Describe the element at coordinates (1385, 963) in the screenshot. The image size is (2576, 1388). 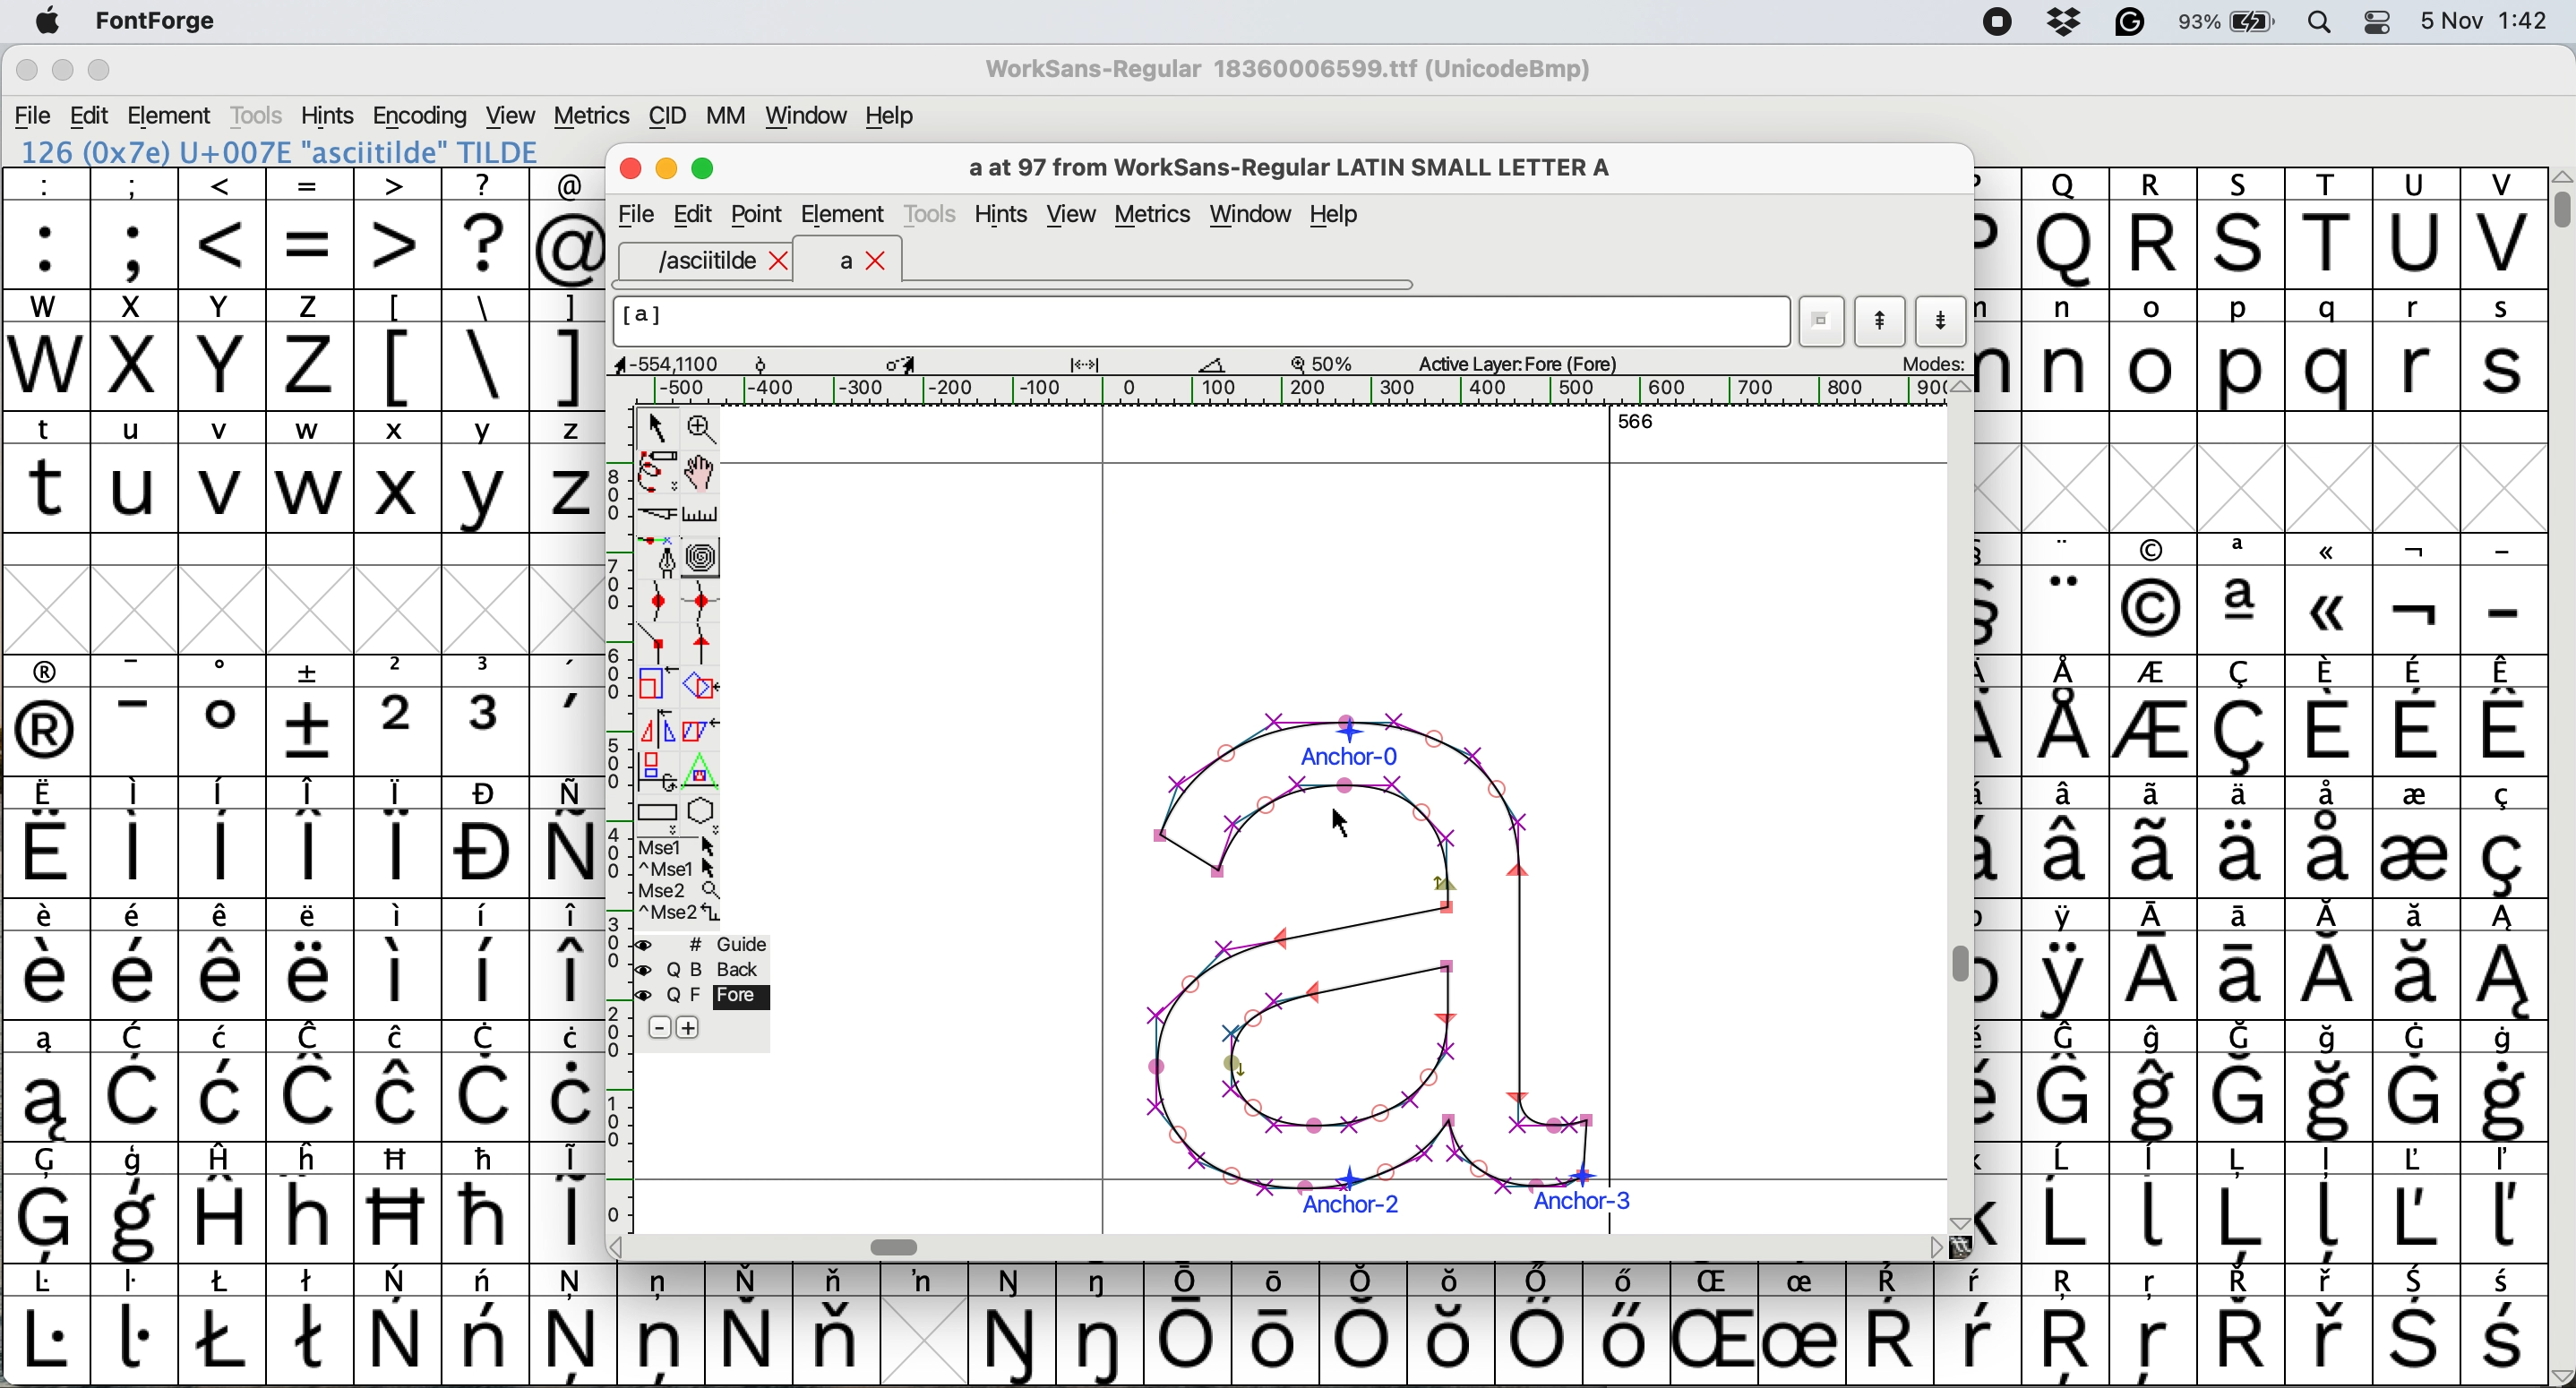
I see `a glyph` at that location.